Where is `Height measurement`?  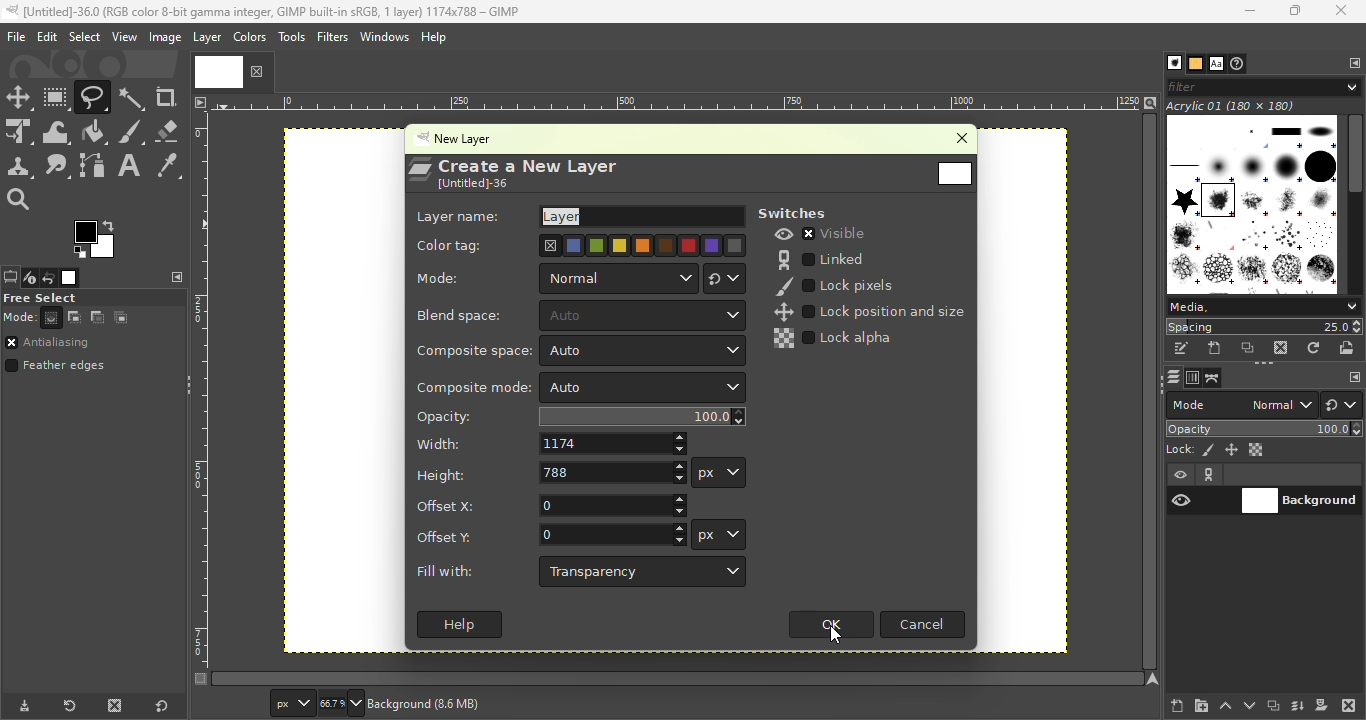
Height measurement is located at coordinates (722, 471).